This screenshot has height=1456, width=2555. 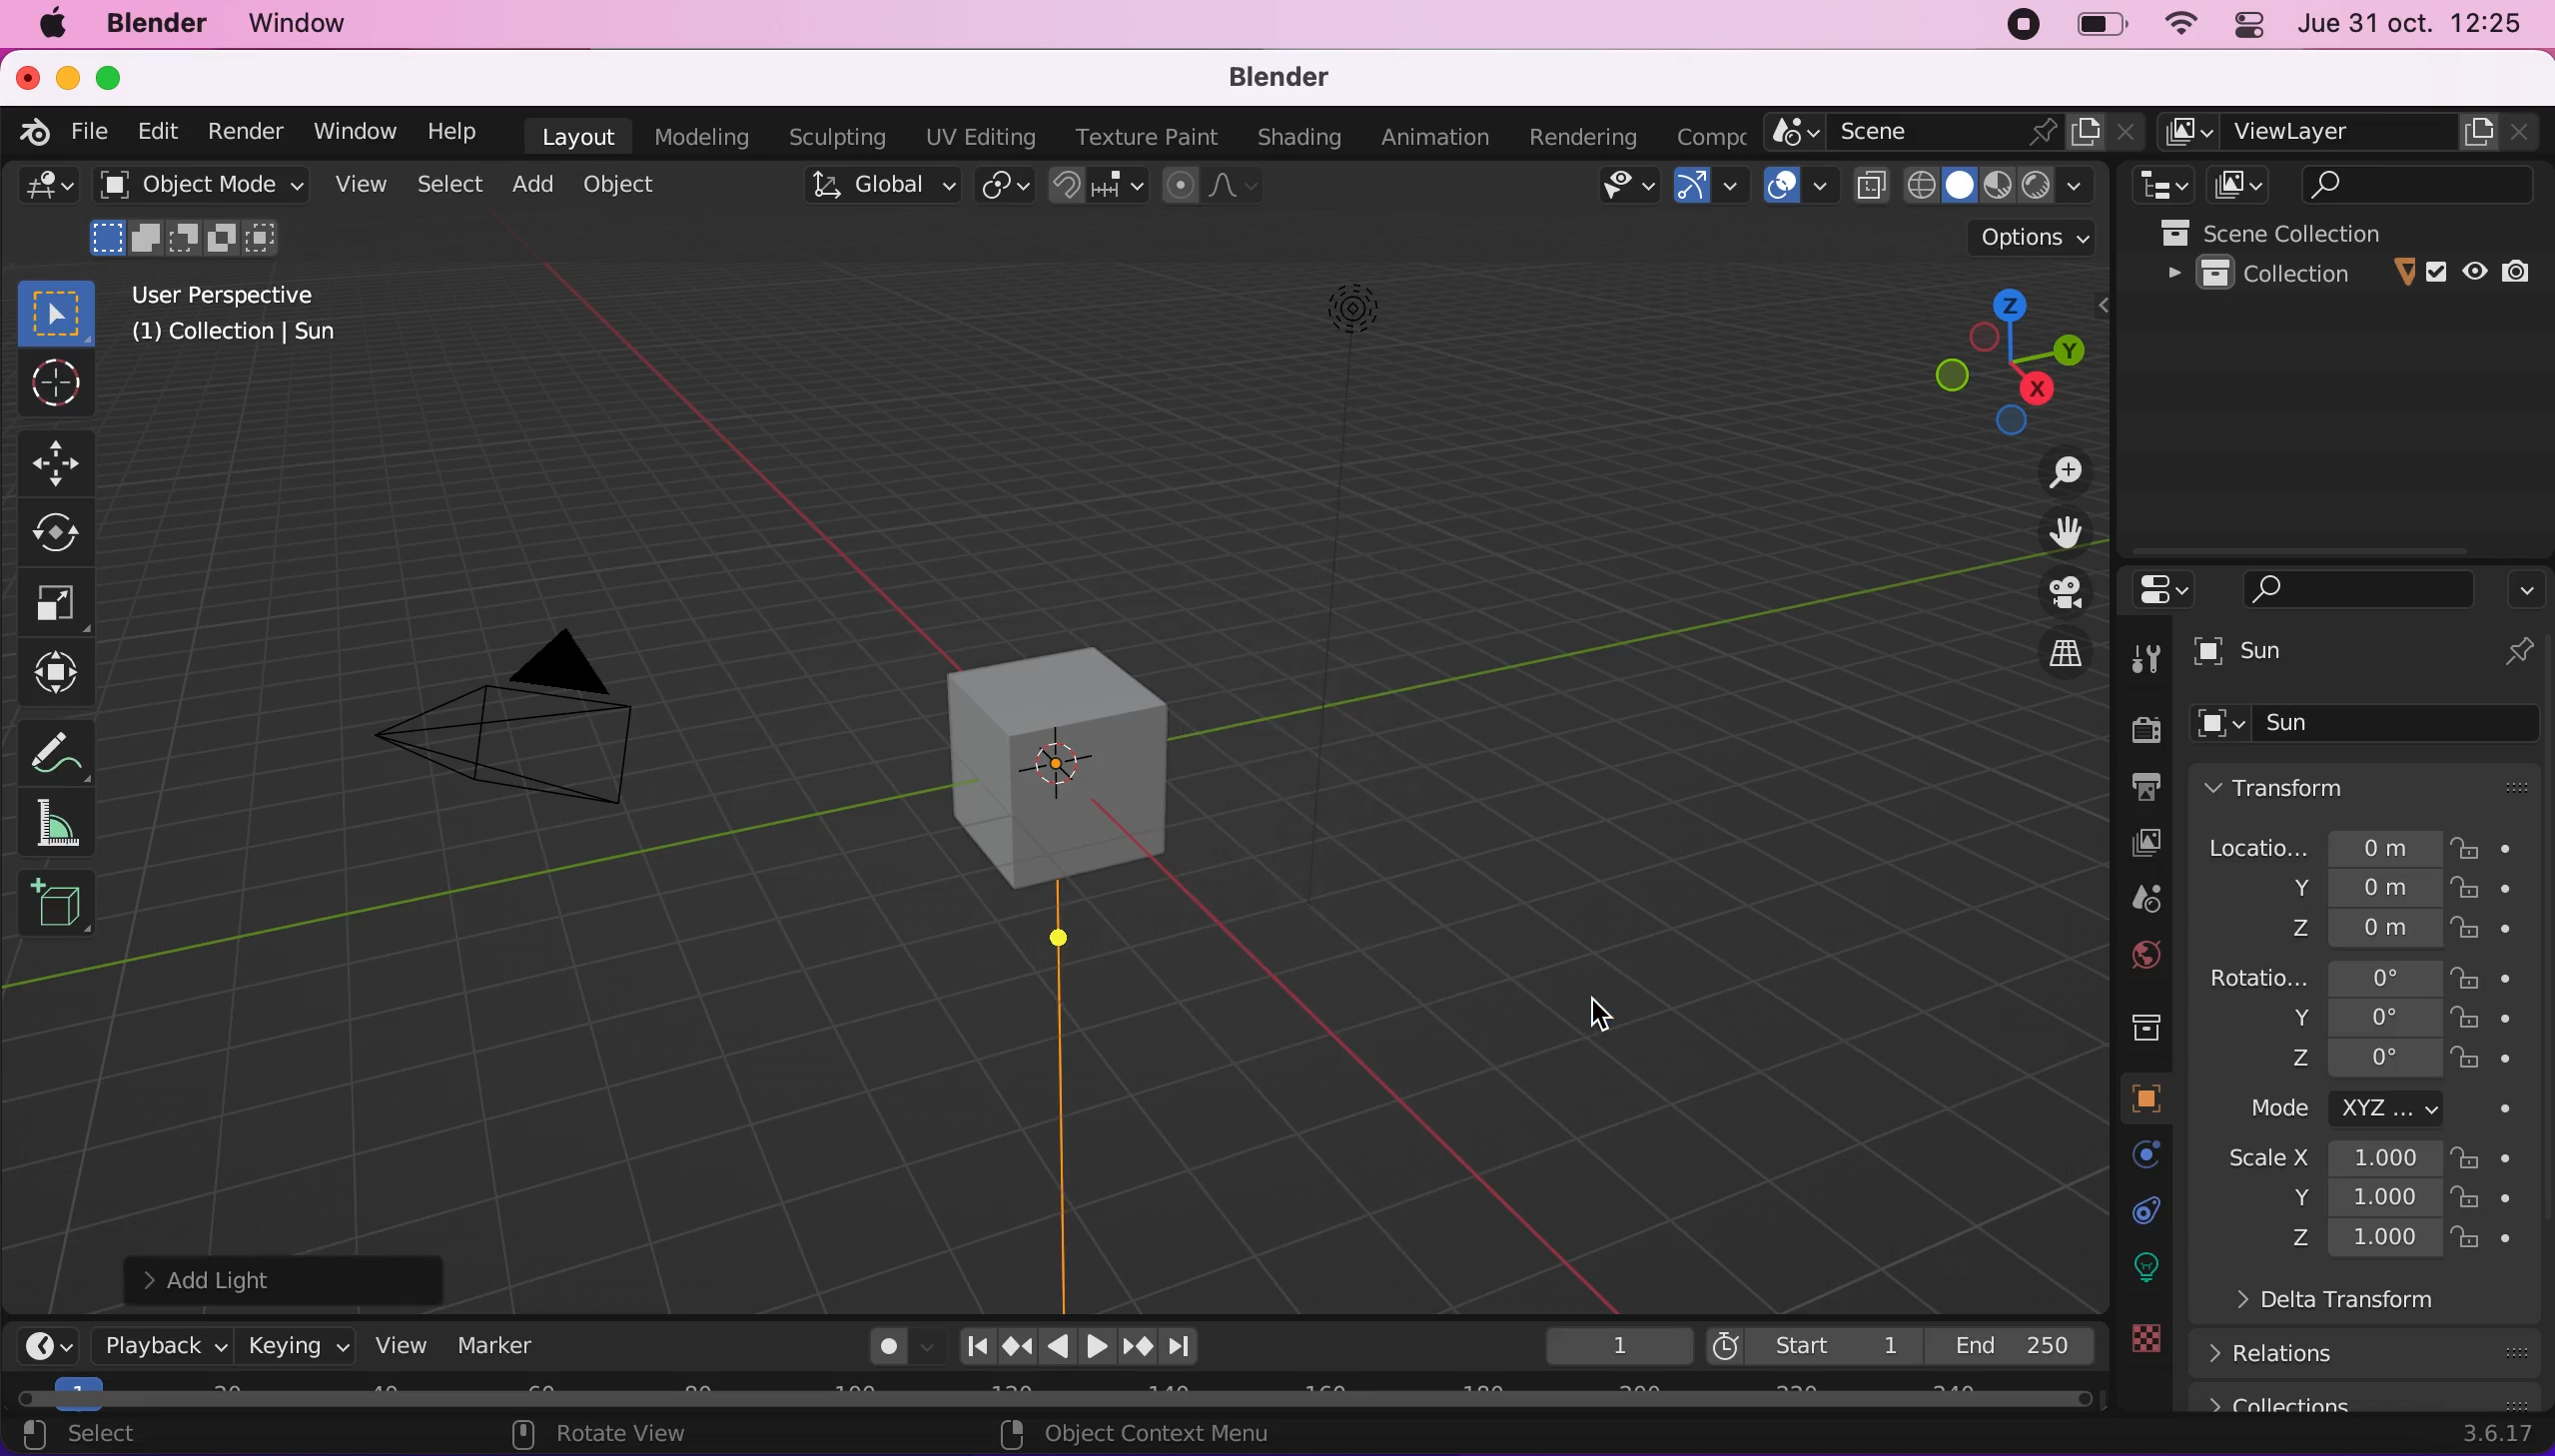 I want to click on lock, so click(x=2502, y=931).